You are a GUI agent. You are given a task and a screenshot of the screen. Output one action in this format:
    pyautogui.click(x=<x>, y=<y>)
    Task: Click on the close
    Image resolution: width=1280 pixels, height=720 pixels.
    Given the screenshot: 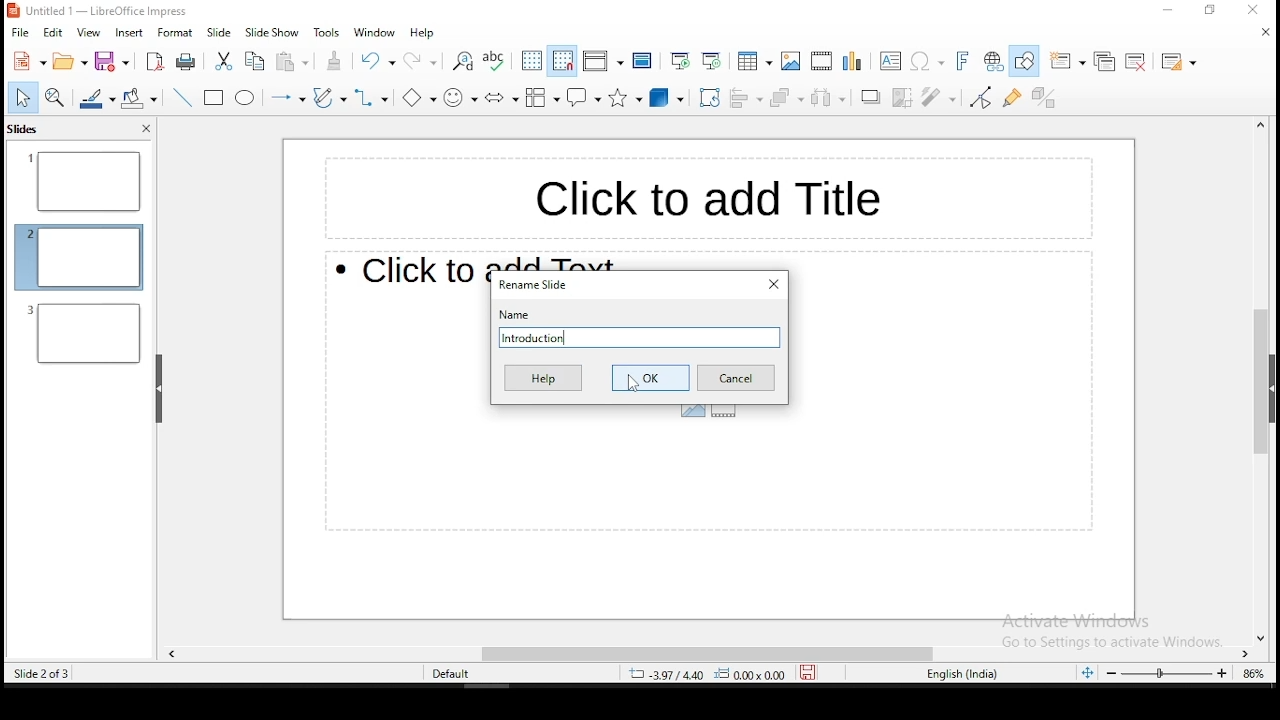 What is the action you would take?
    pyautogui.click(x=1263, y=36)
    